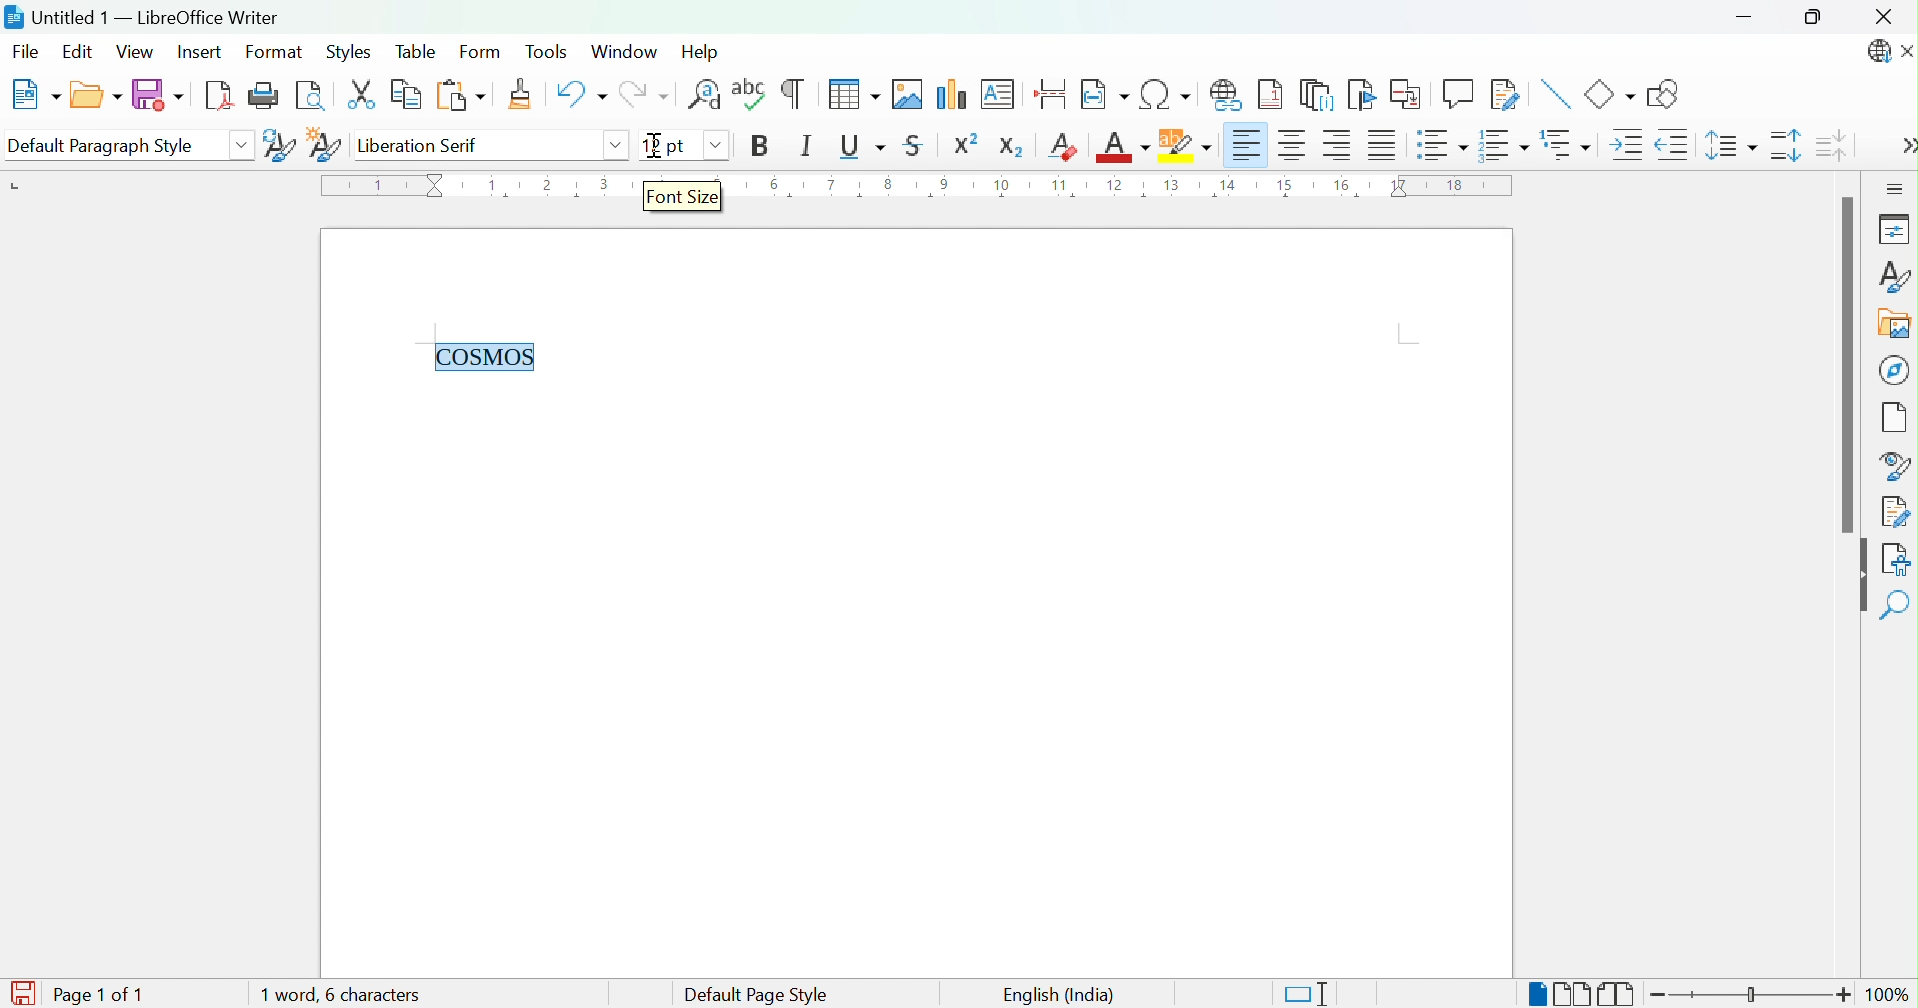 The image size is (1918, 1008). I want to click on Font Color, so click(1122, 148).